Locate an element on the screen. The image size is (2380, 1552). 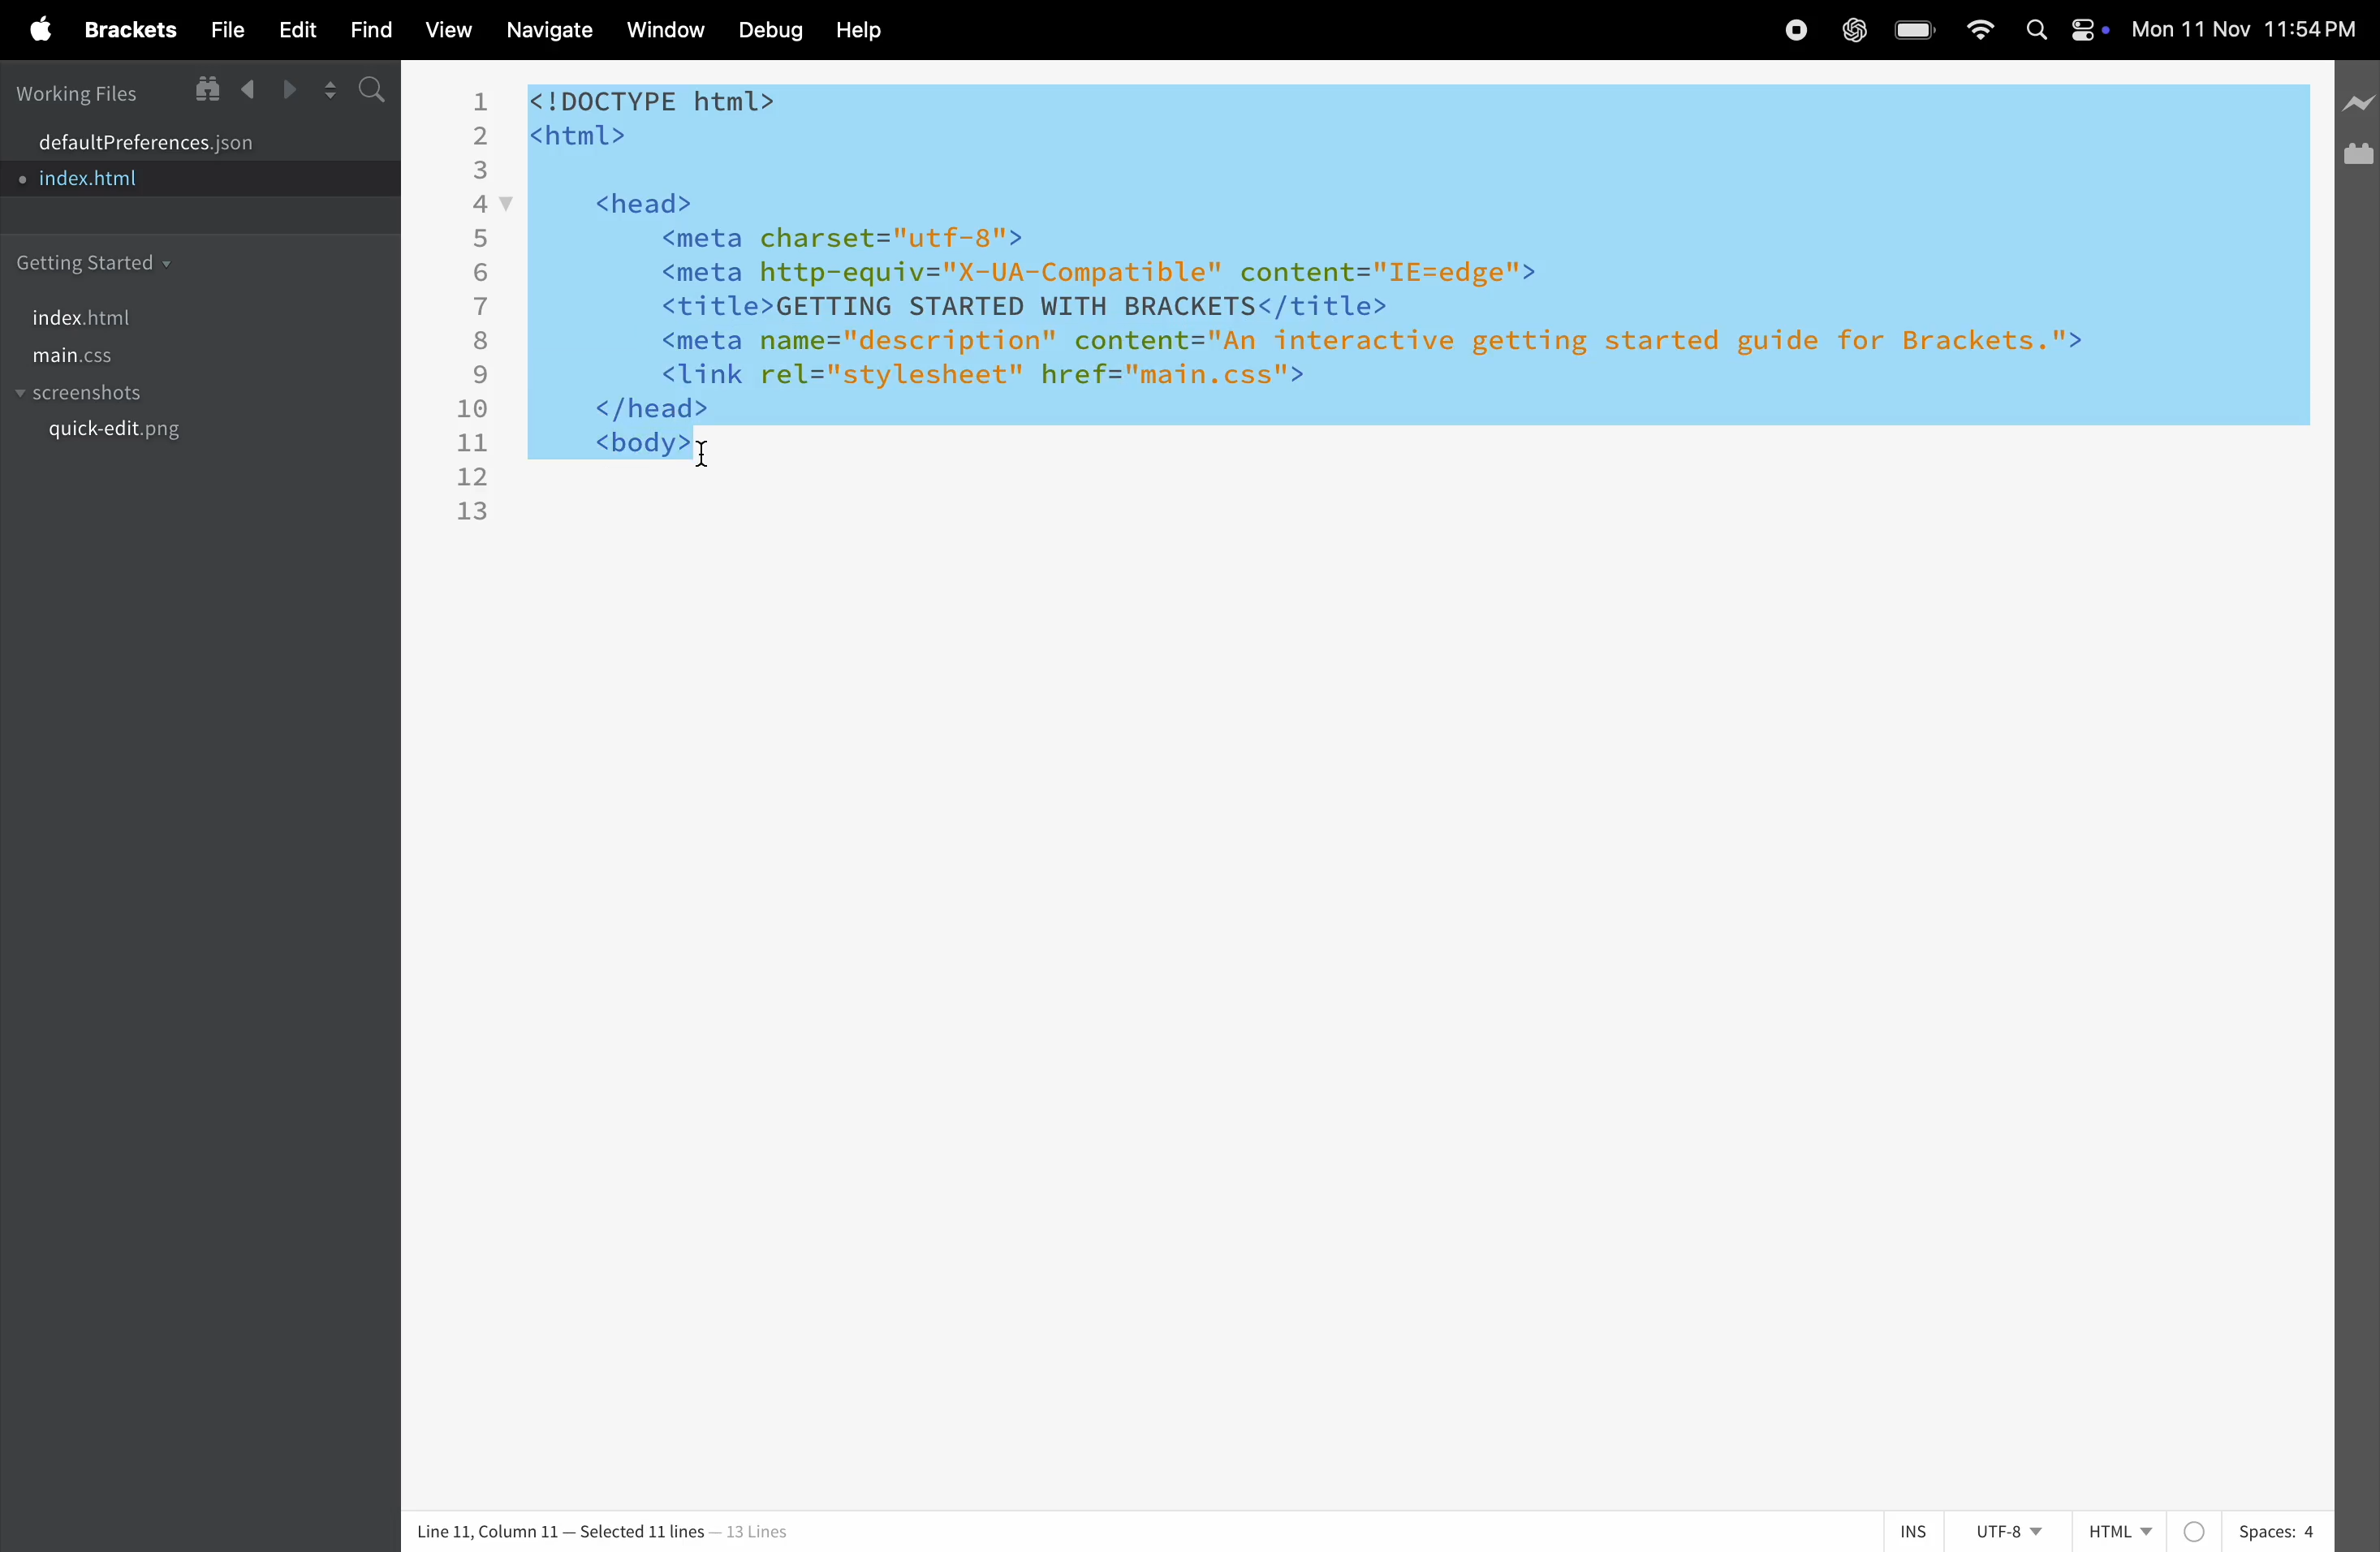
brackets is located at coordinates (125, 28).